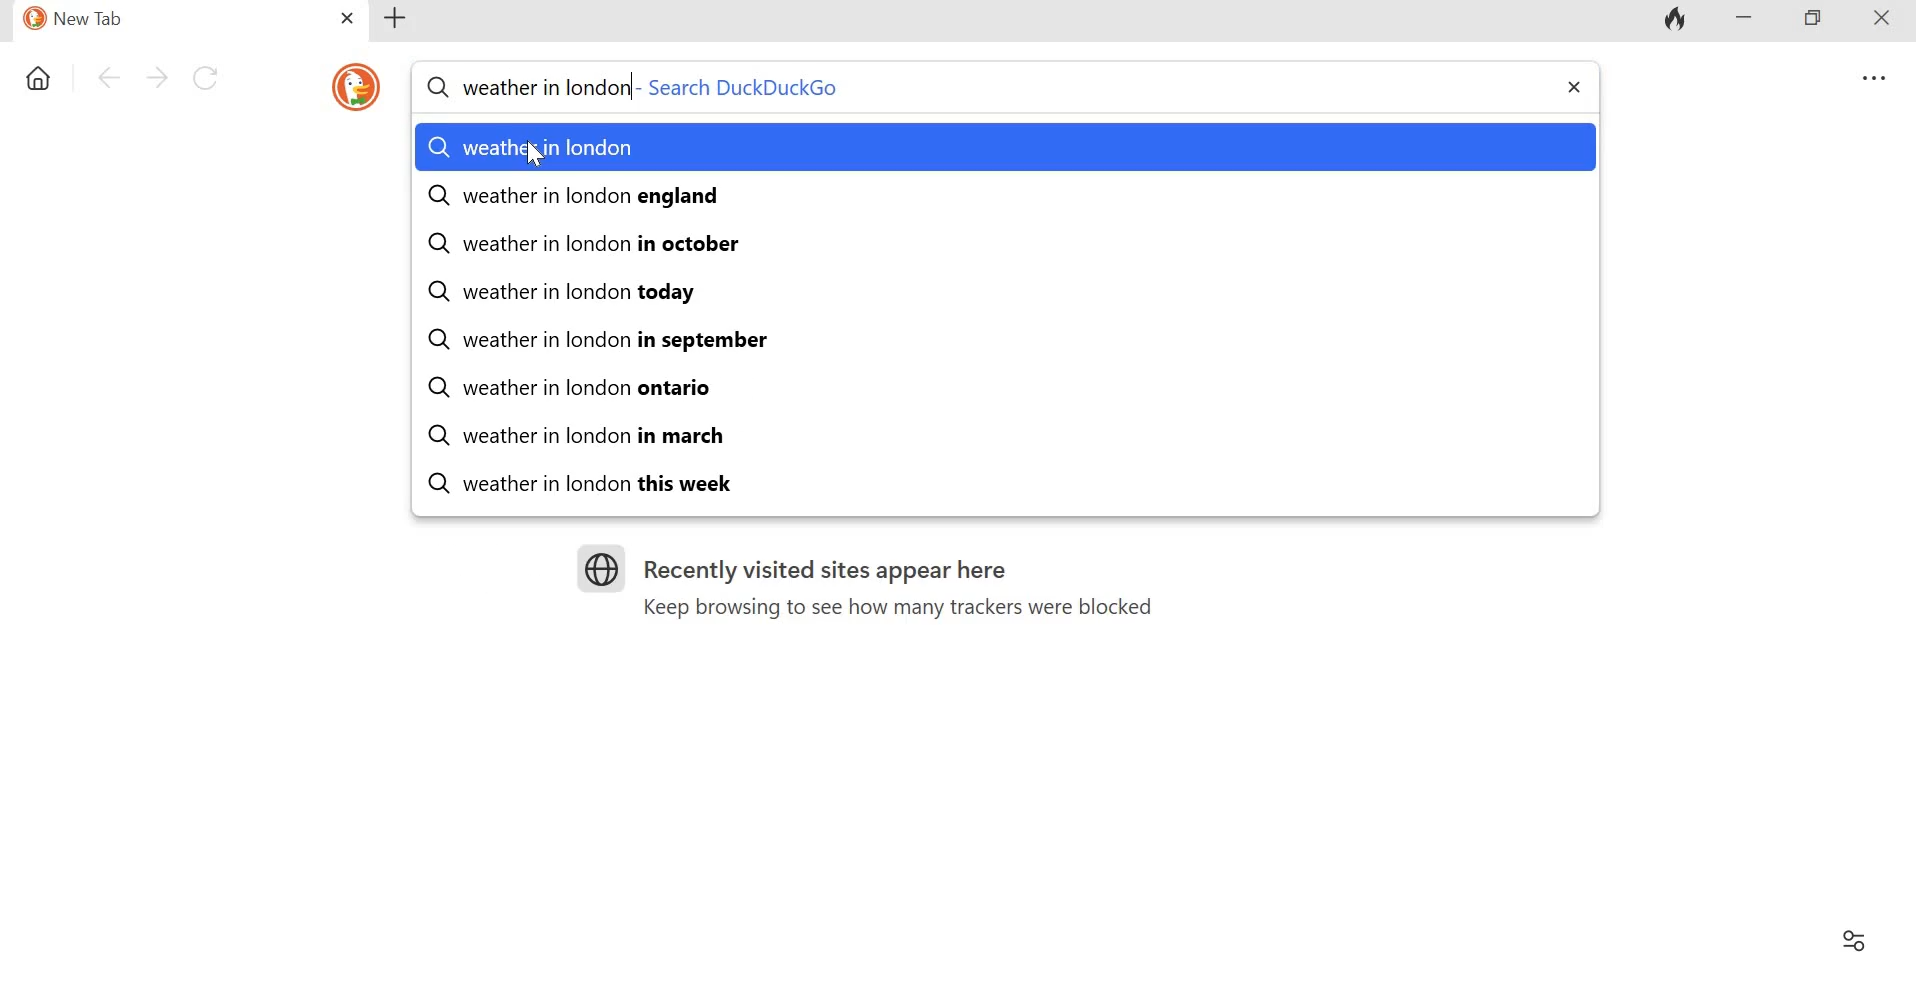 The image size is (1916, 1002). Describe the element at coordinates (1672, 18) in the screenshot. I see `Fire icon` at that location.